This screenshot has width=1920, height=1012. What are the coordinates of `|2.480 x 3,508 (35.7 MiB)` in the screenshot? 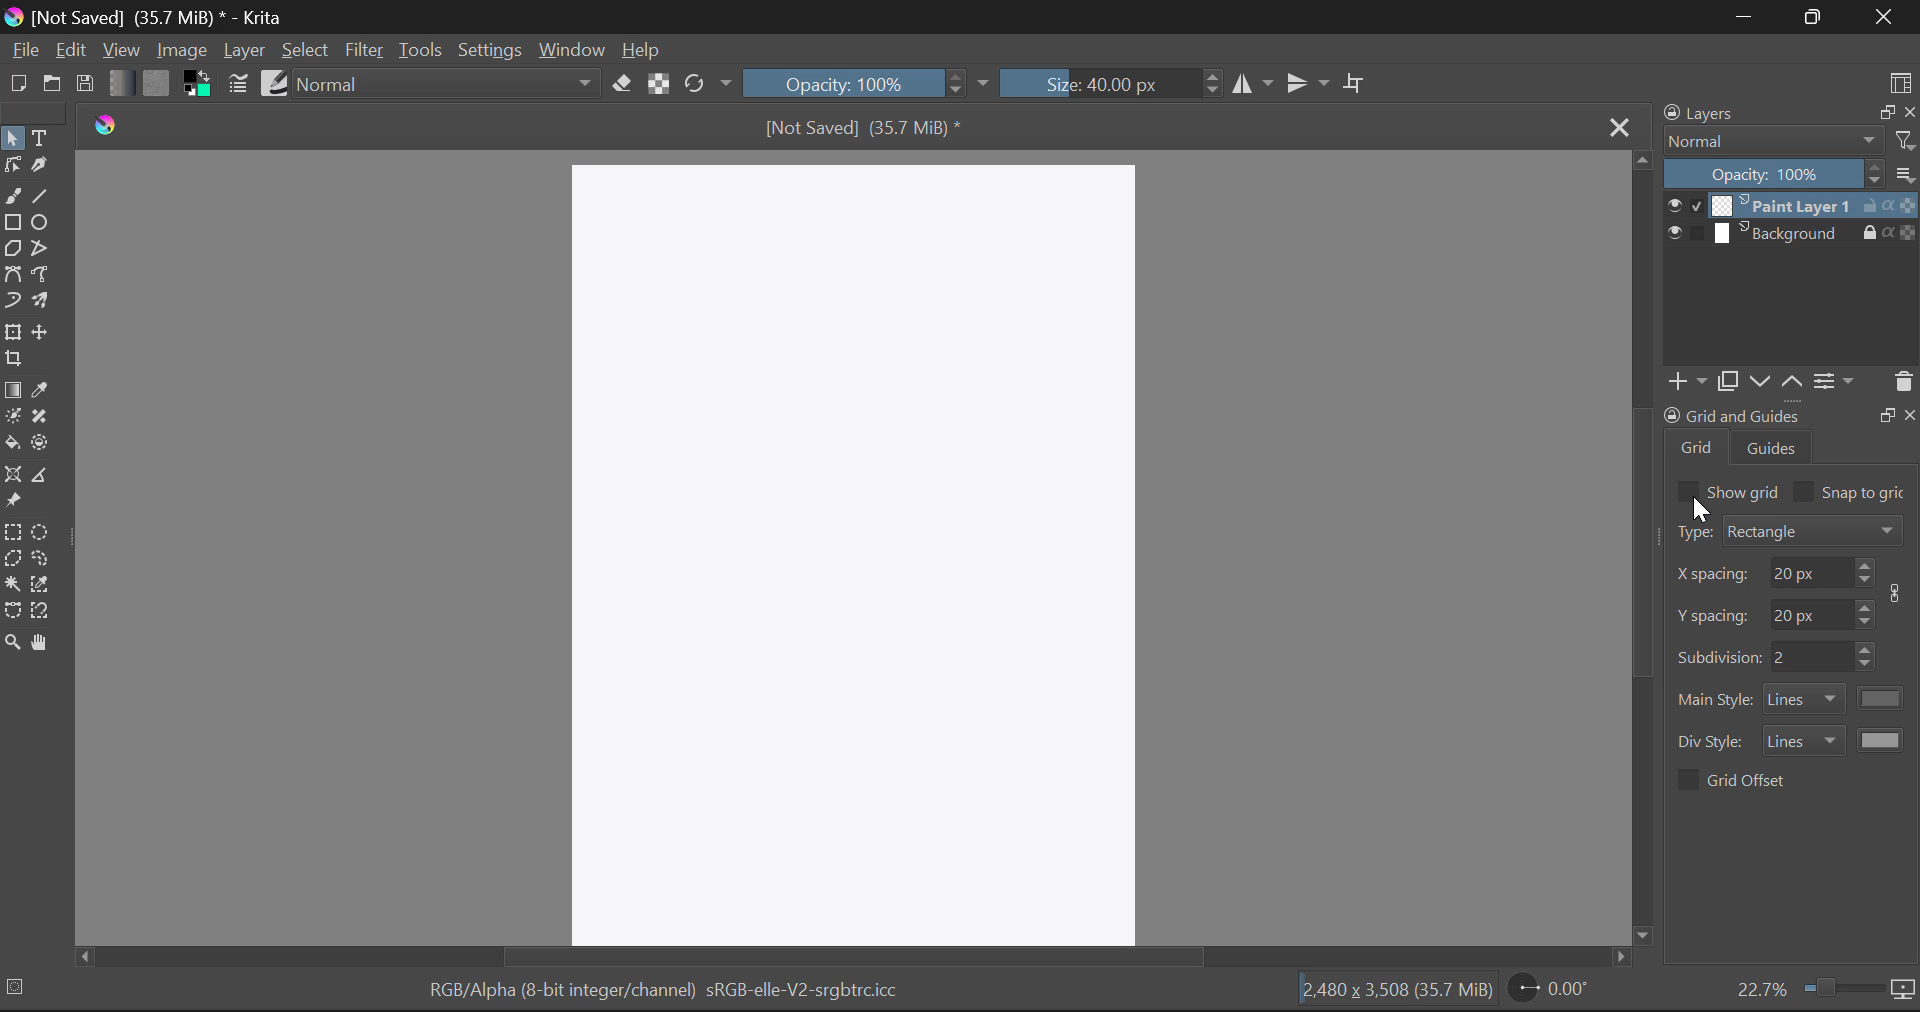 It's located at (1396, 992).